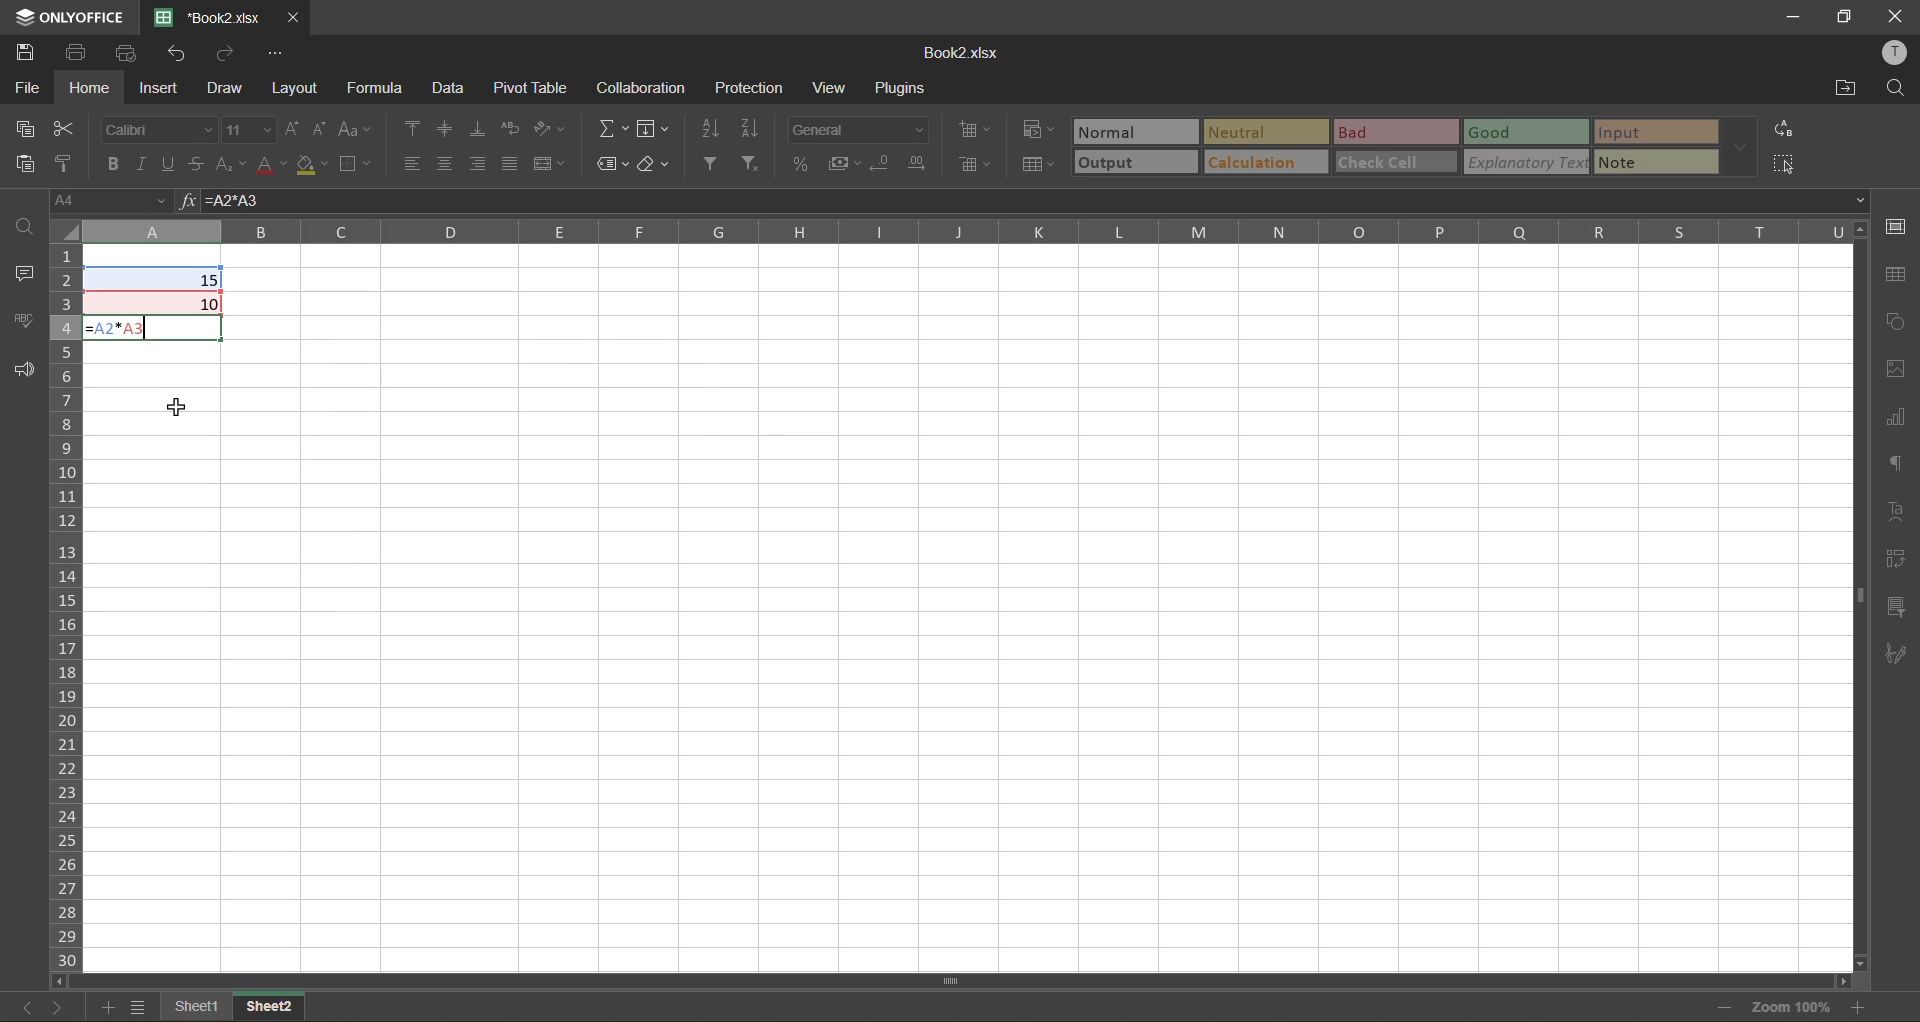  What do you see at coordinates (384, 87) in the screenshot?
I see `formula` at bounding box center [384, 87].